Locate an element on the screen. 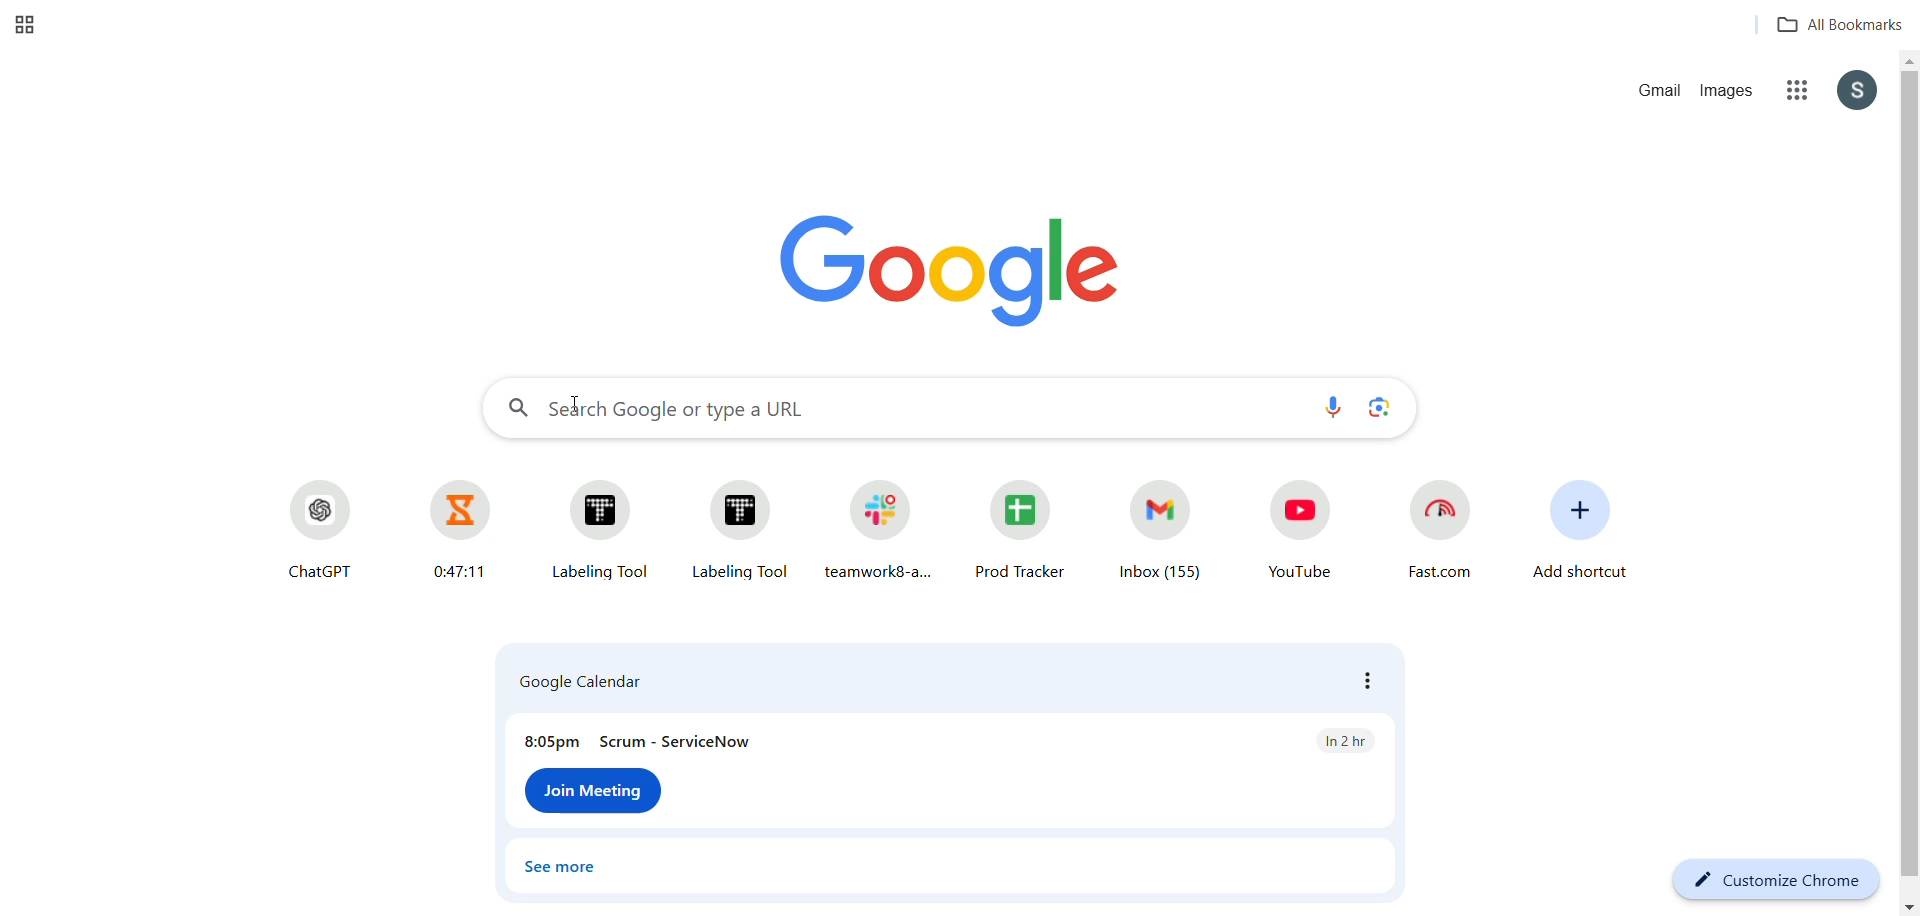 Image resolution: width=1920 pixels, height=916 pixels. add shortcut is located at coordinates (1579, 538).